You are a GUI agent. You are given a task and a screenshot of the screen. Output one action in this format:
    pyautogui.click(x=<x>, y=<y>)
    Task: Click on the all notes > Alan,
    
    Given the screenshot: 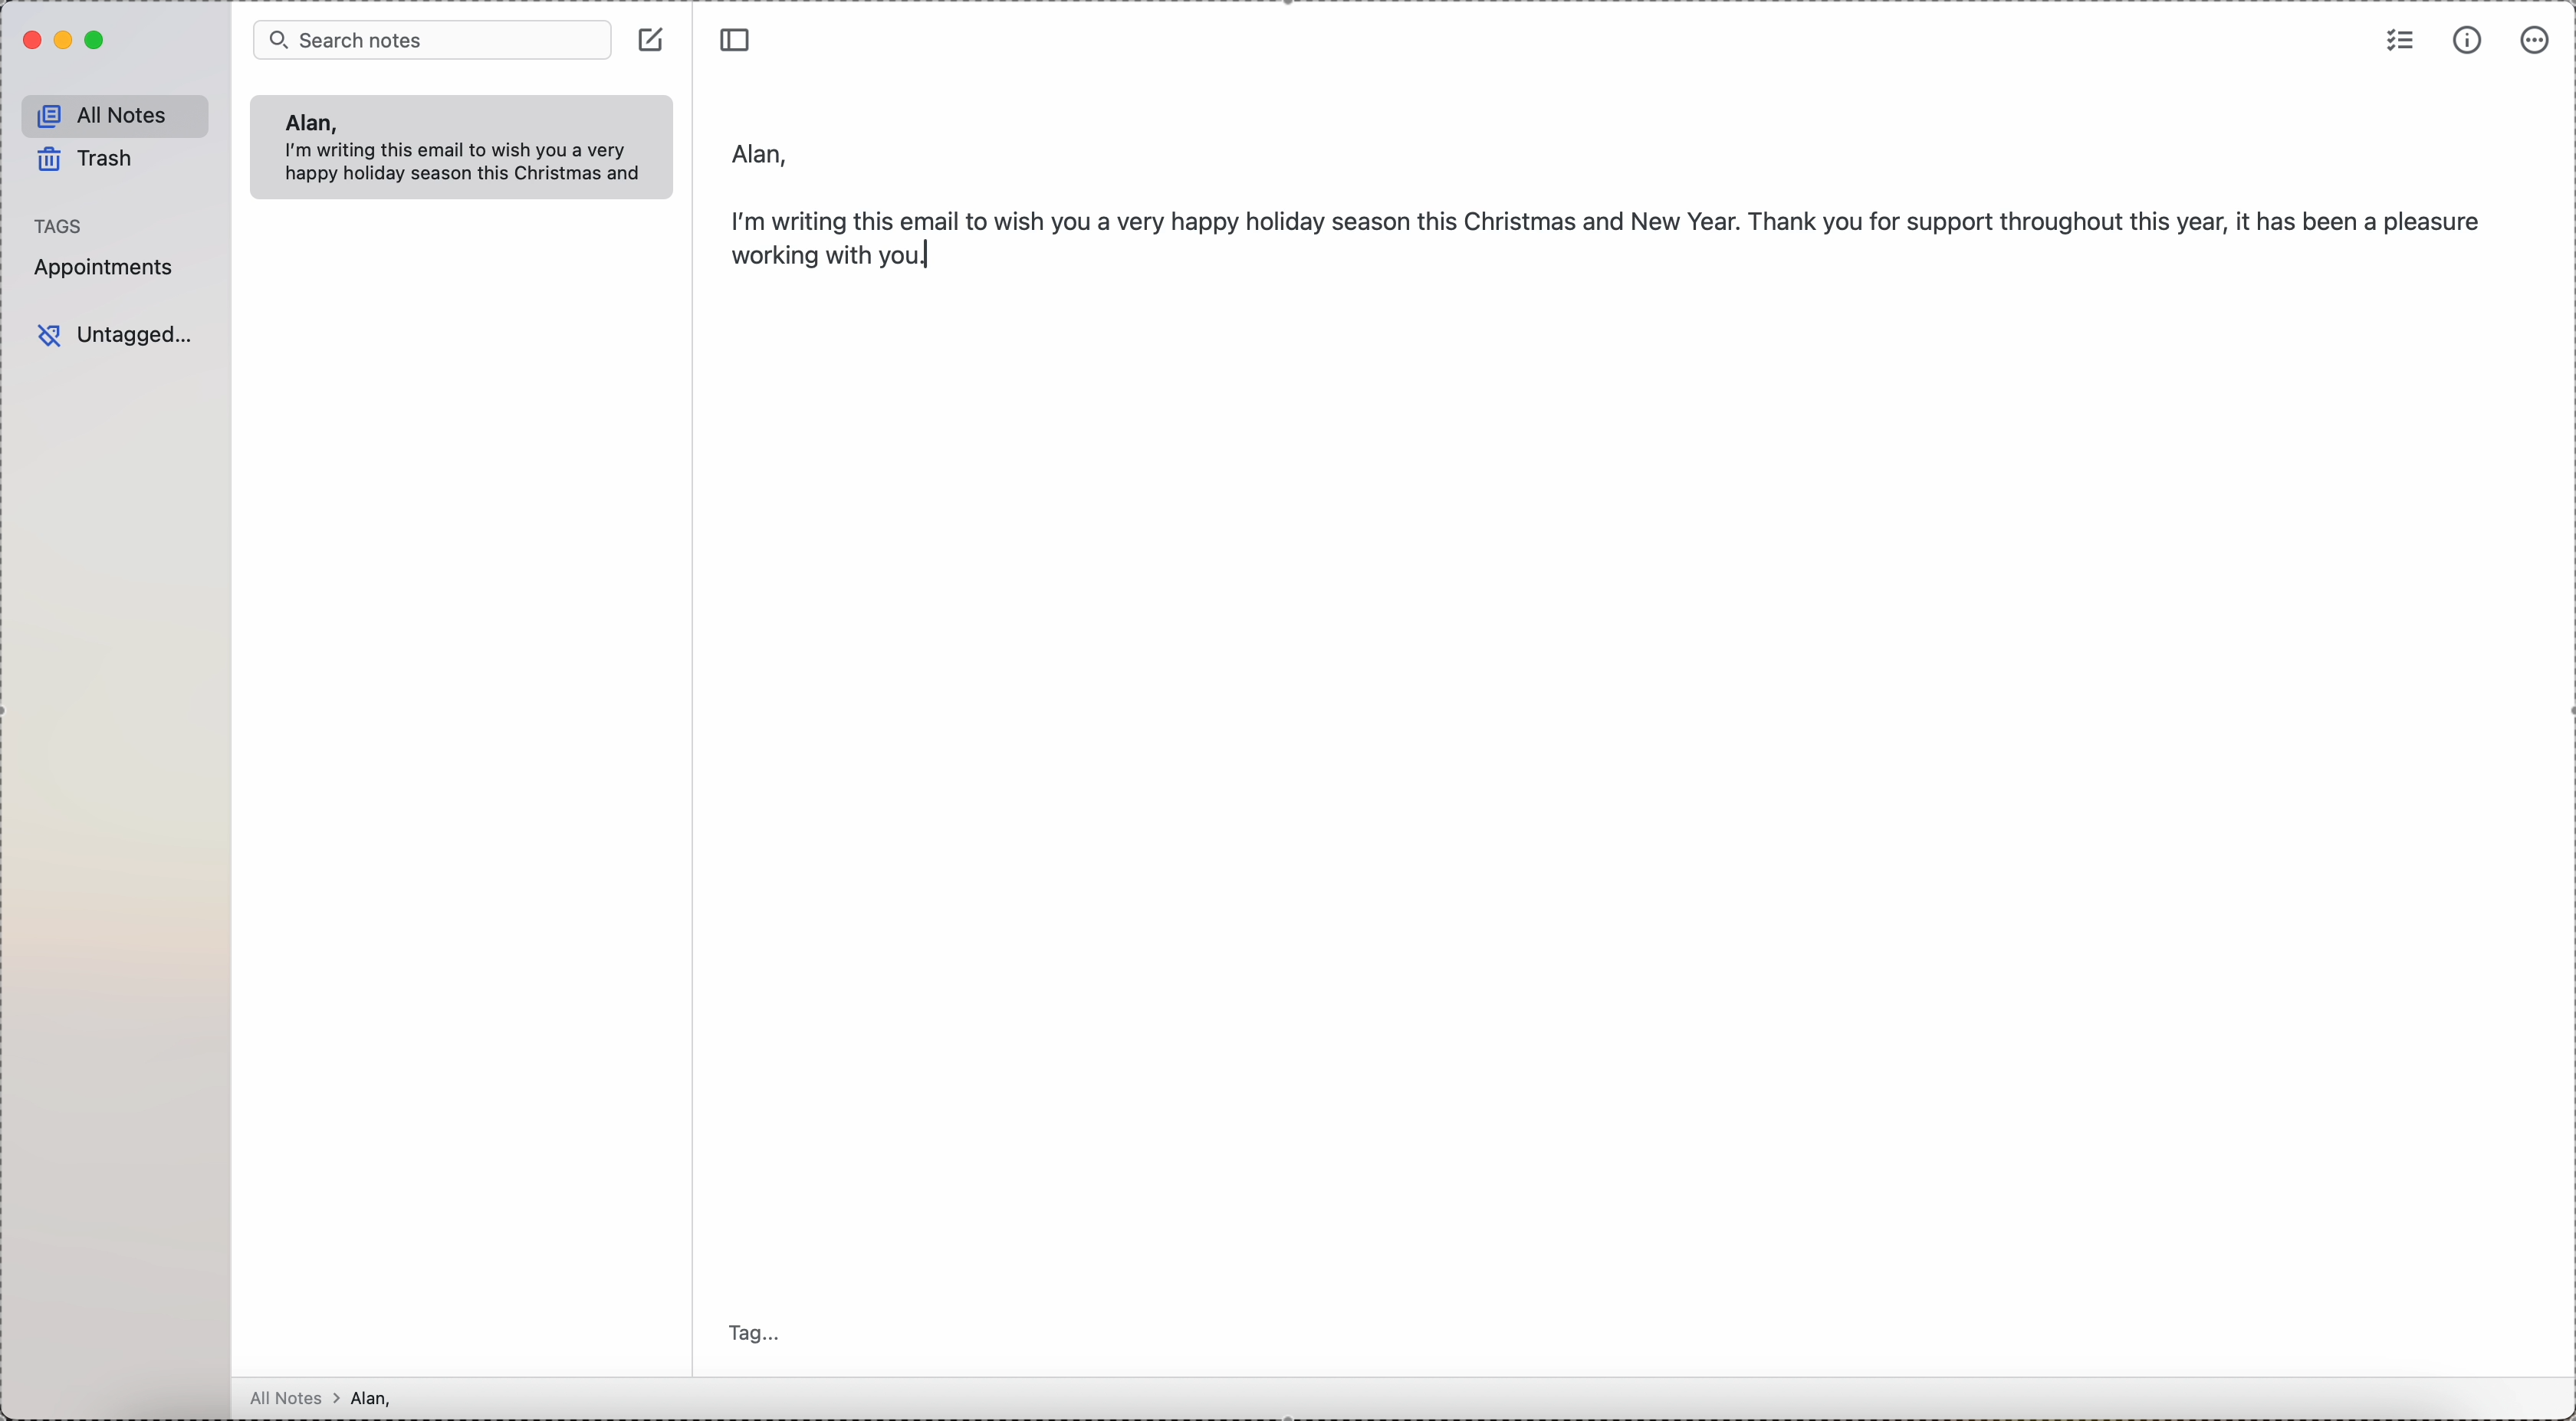 What is the action you would take?
    pyautogui.click(x=327, y=1398)
    